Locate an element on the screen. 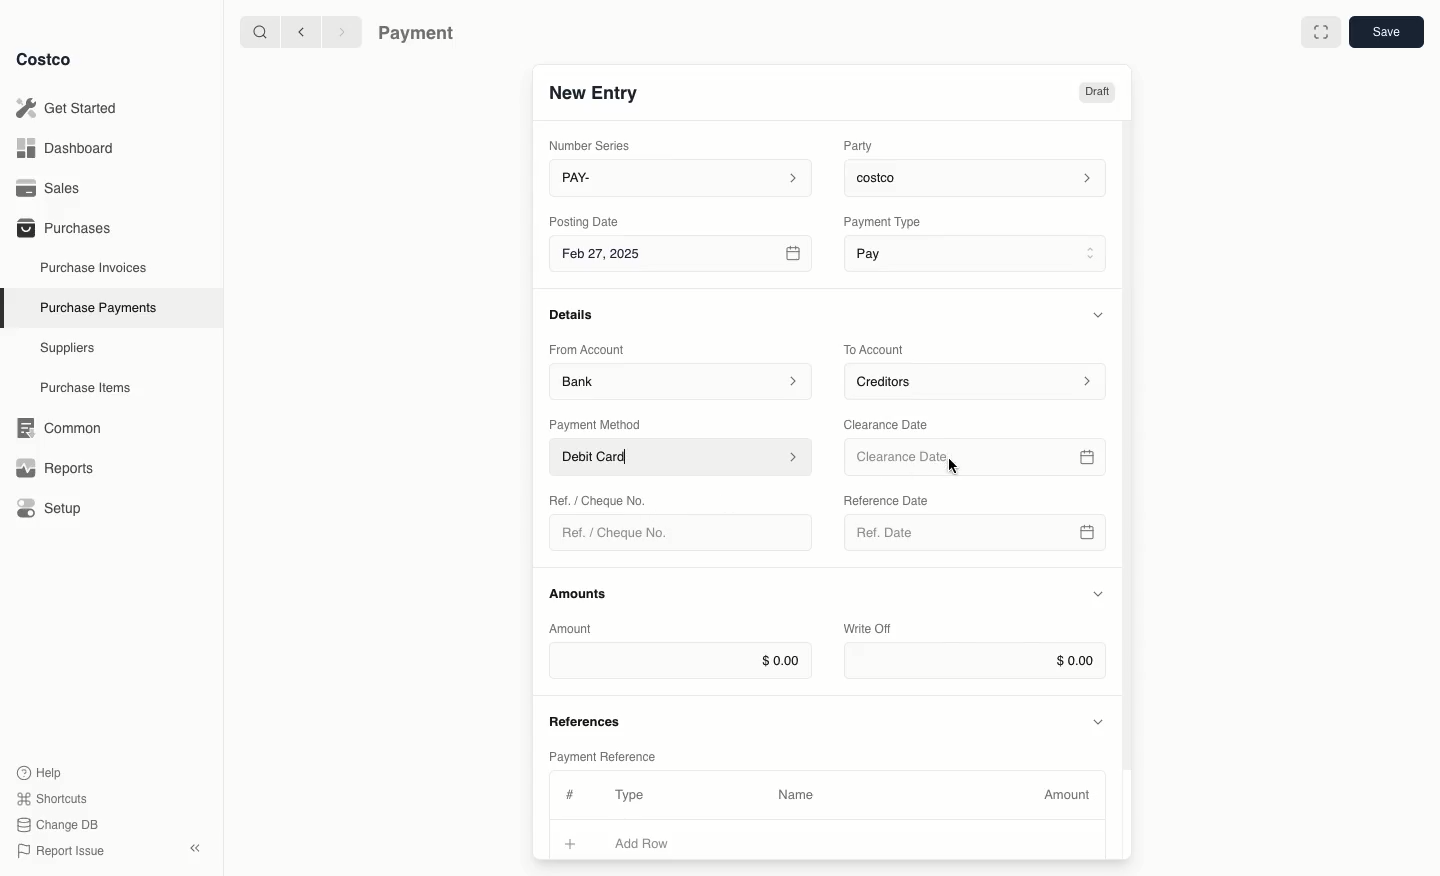 The image size is (1440, 876). Posting Date is located at coordinates (586, 220).